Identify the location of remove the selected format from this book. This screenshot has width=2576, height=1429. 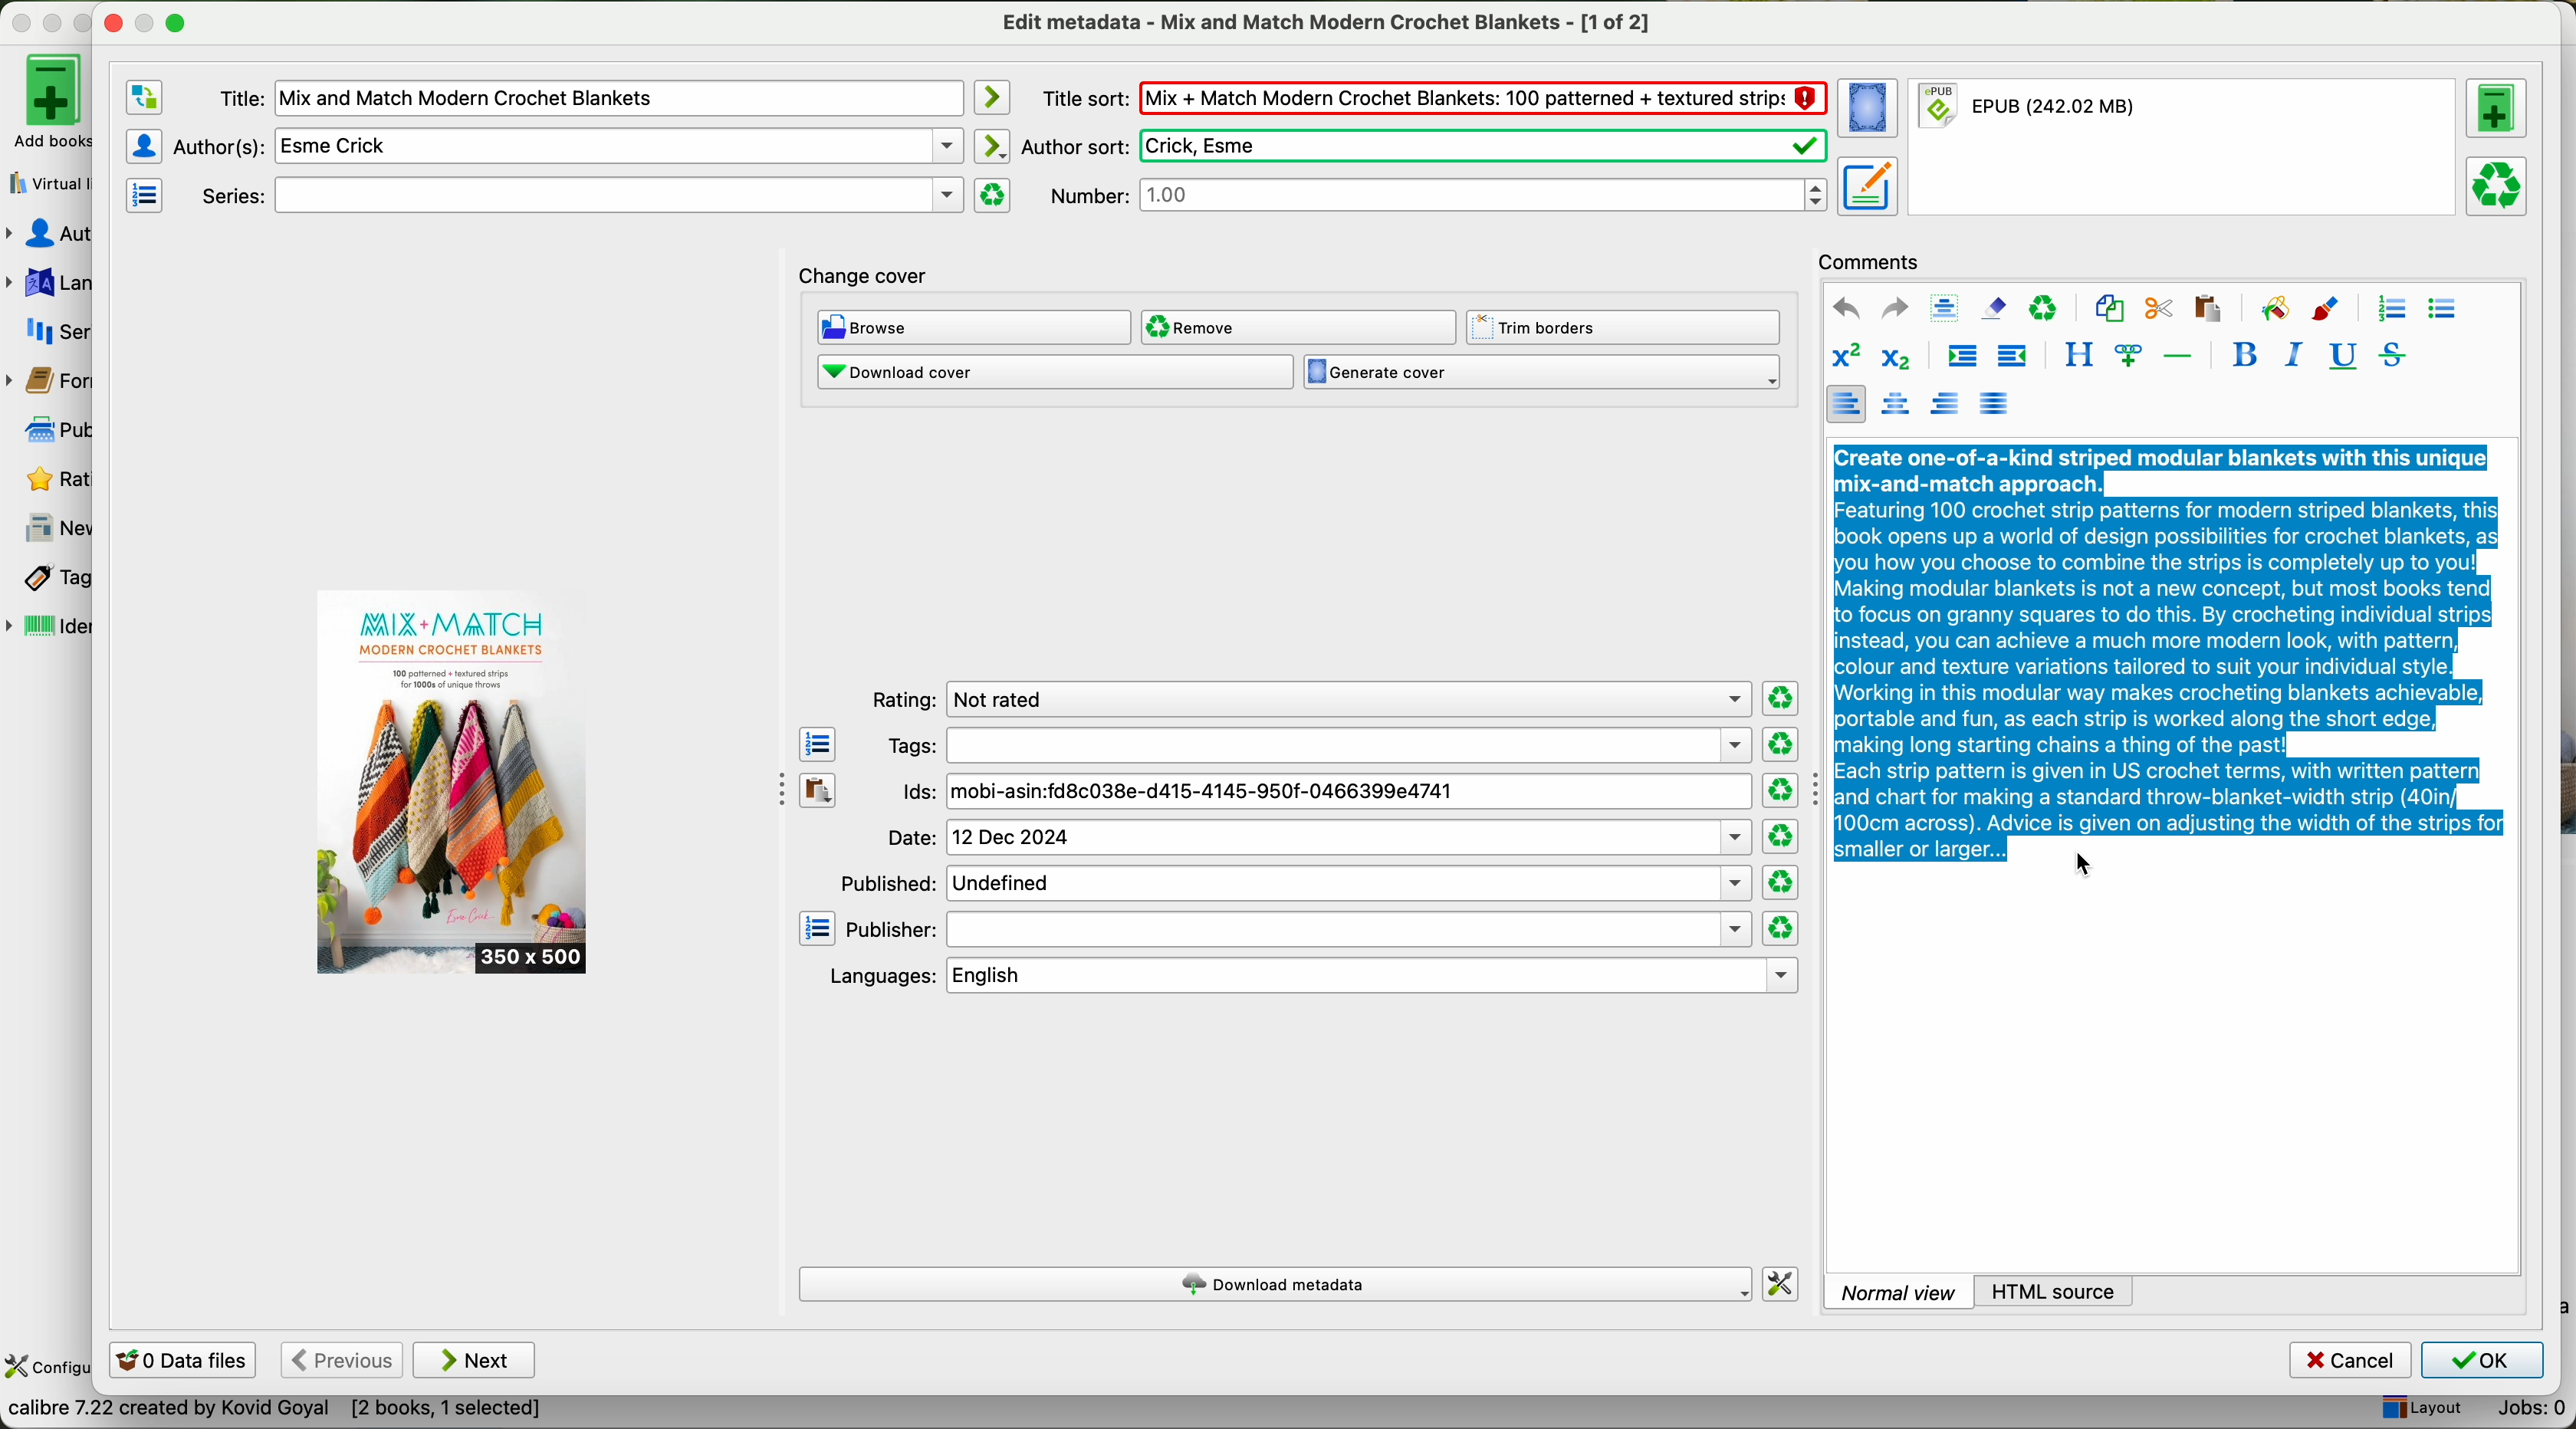
(2500, 184).